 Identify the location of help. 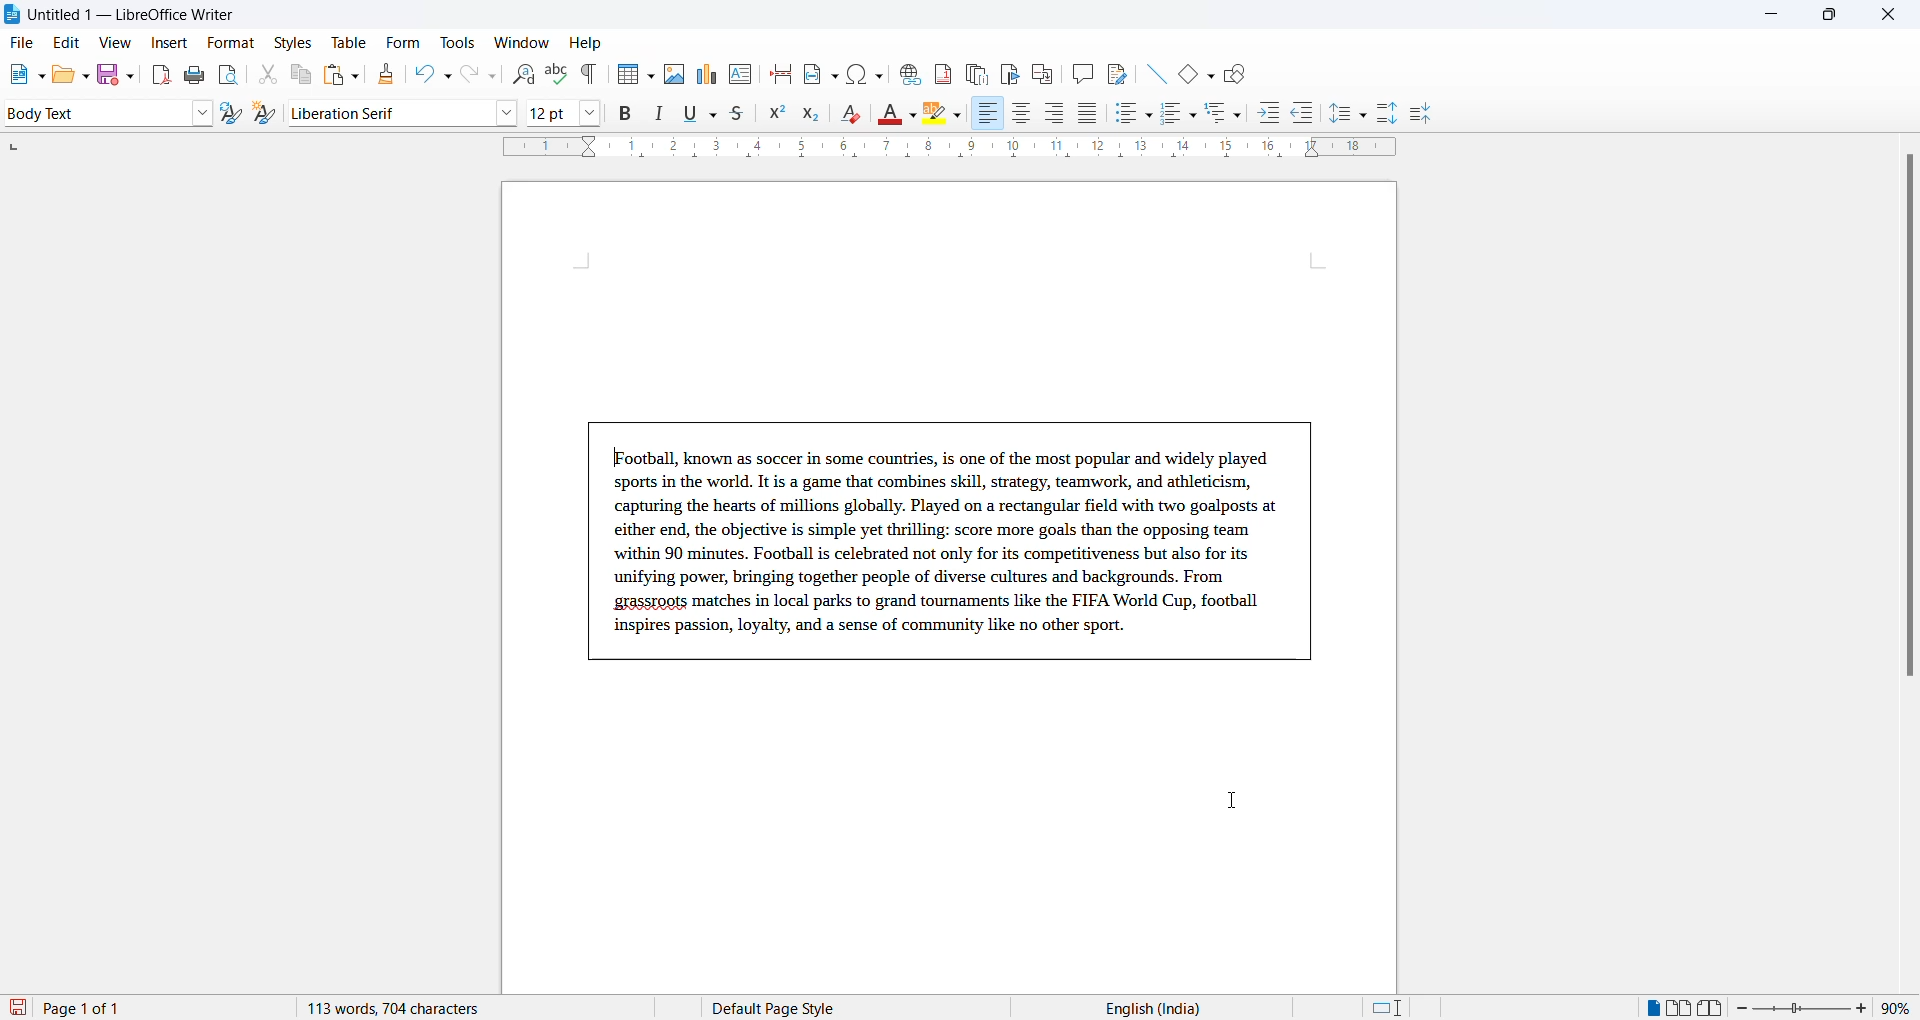
(586, 43).